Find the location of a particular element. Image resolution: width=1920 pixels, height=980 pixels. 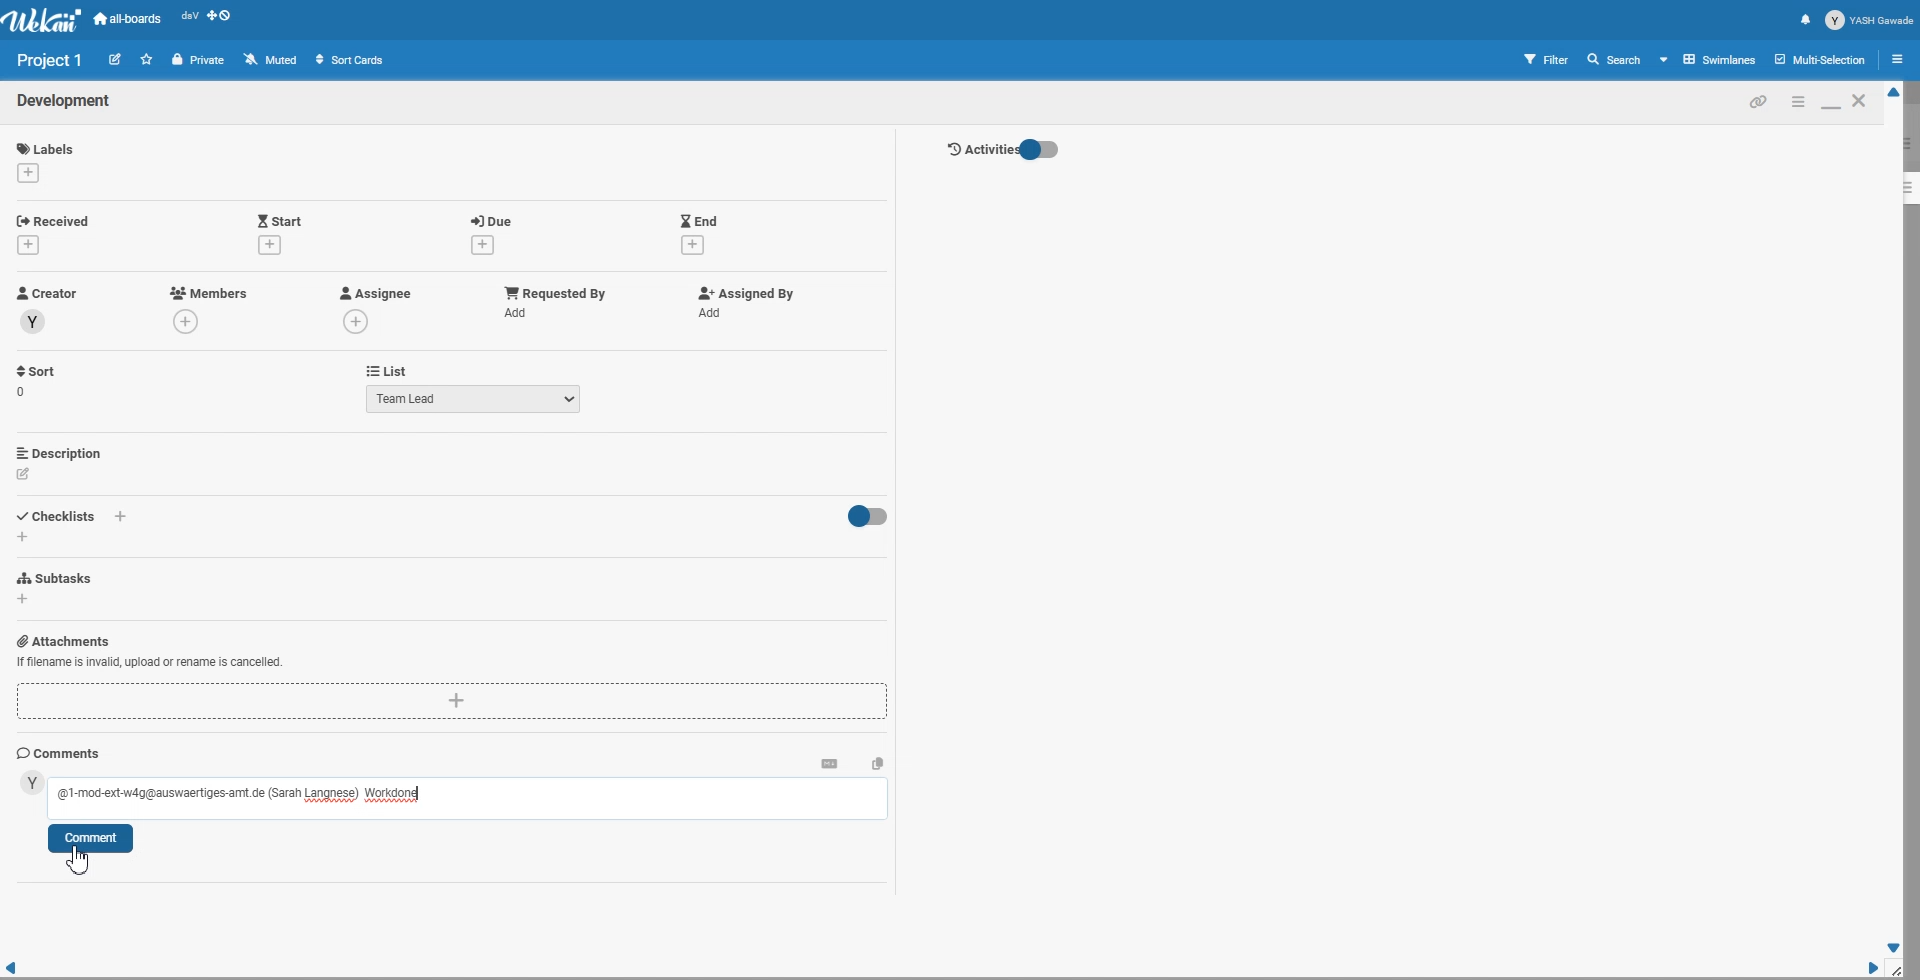

Add Labels is located at coordinates (48, 145).